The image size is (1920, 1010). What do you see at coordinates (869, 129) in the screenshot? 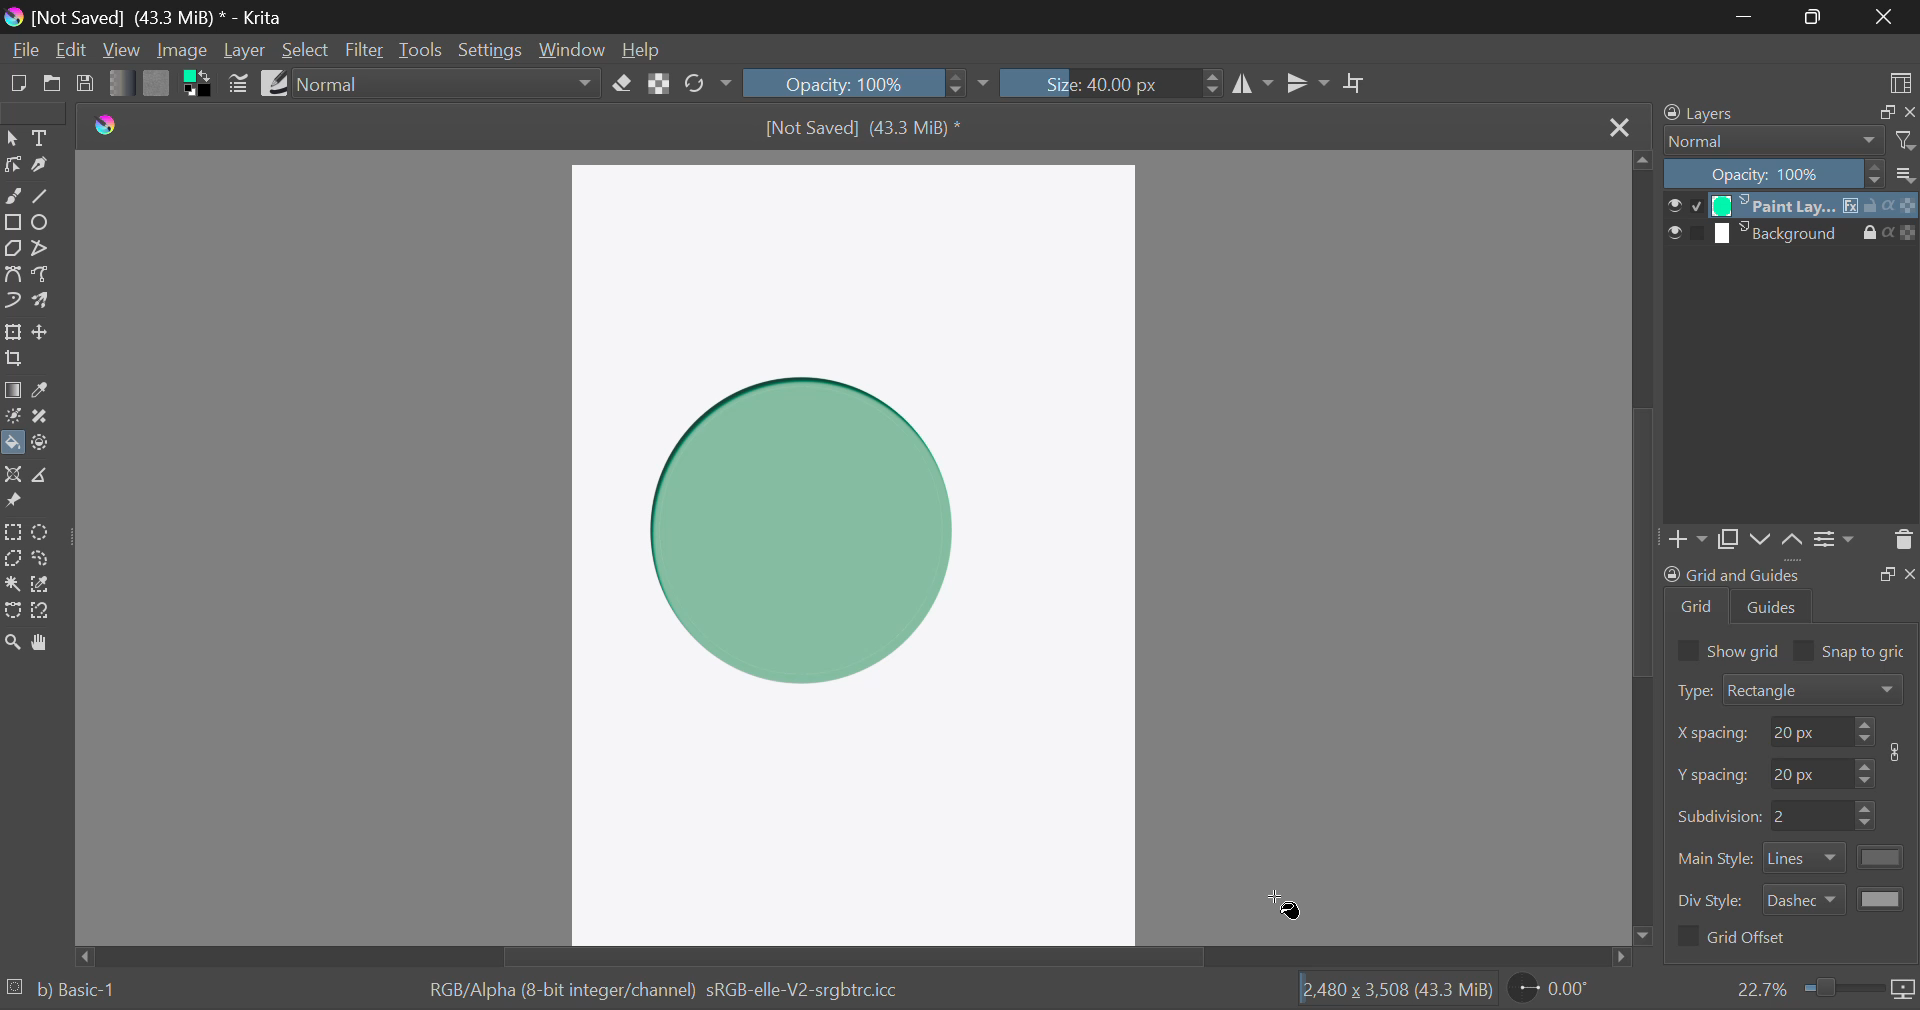
I see `File Name & Size` at bounding box center [869, 129].